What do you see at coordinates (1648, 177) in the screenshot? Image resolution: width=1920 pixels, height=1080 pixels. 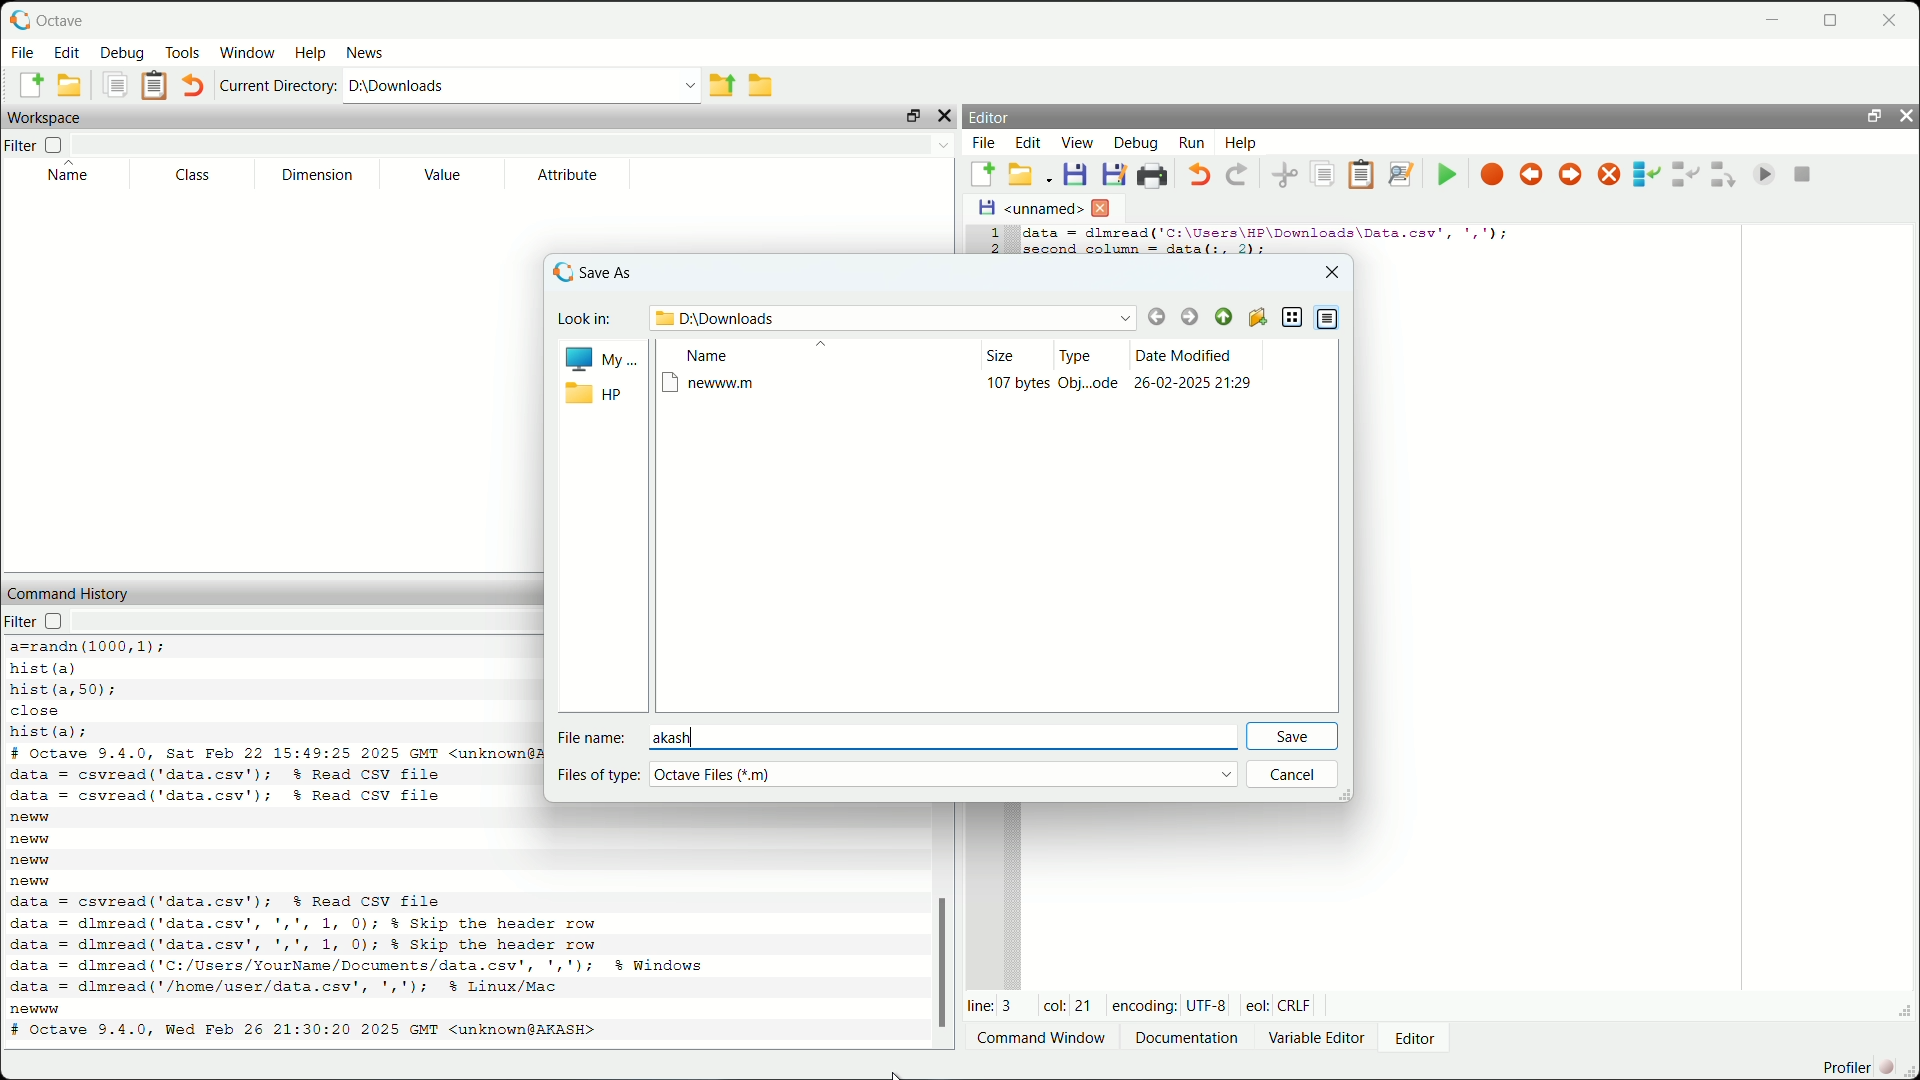 I see `step` at bounding box center [1648, 177].